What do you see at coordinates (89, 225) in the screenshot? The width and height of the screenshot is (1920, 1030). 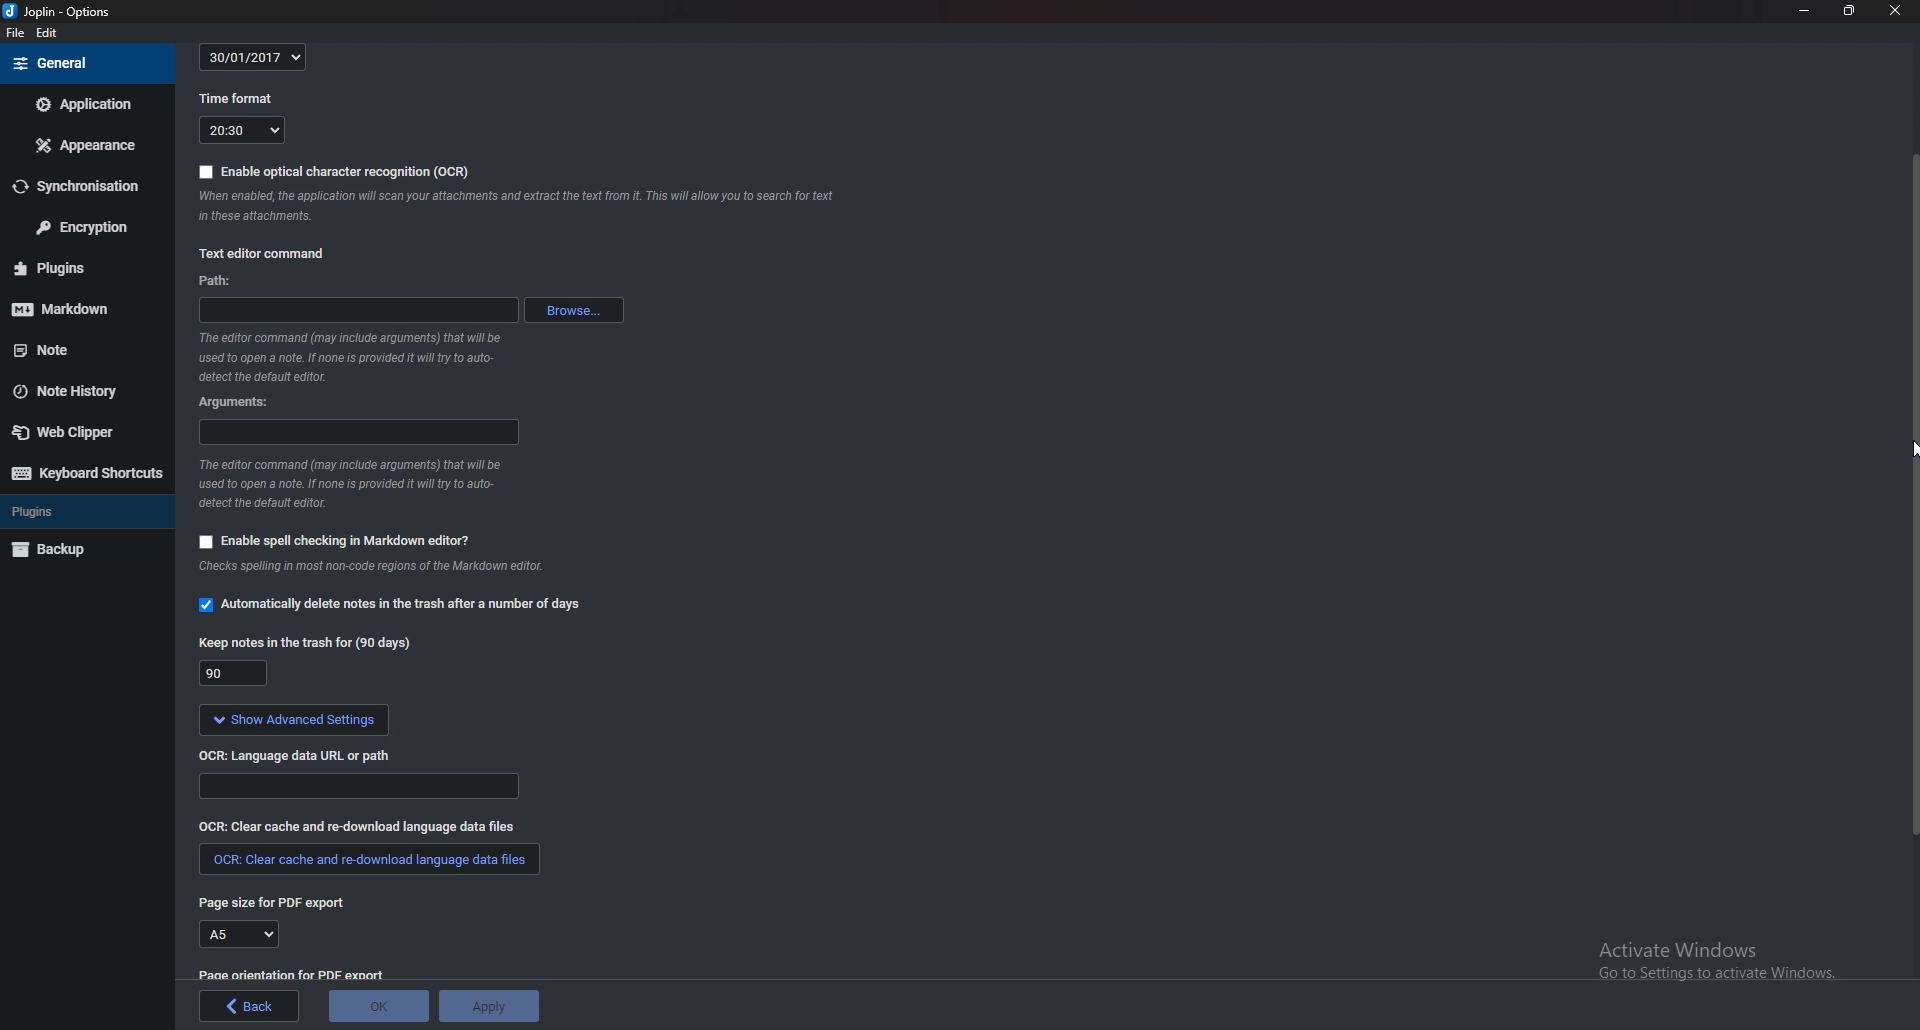 I see `Encryption` at bounding box center [89, 225].